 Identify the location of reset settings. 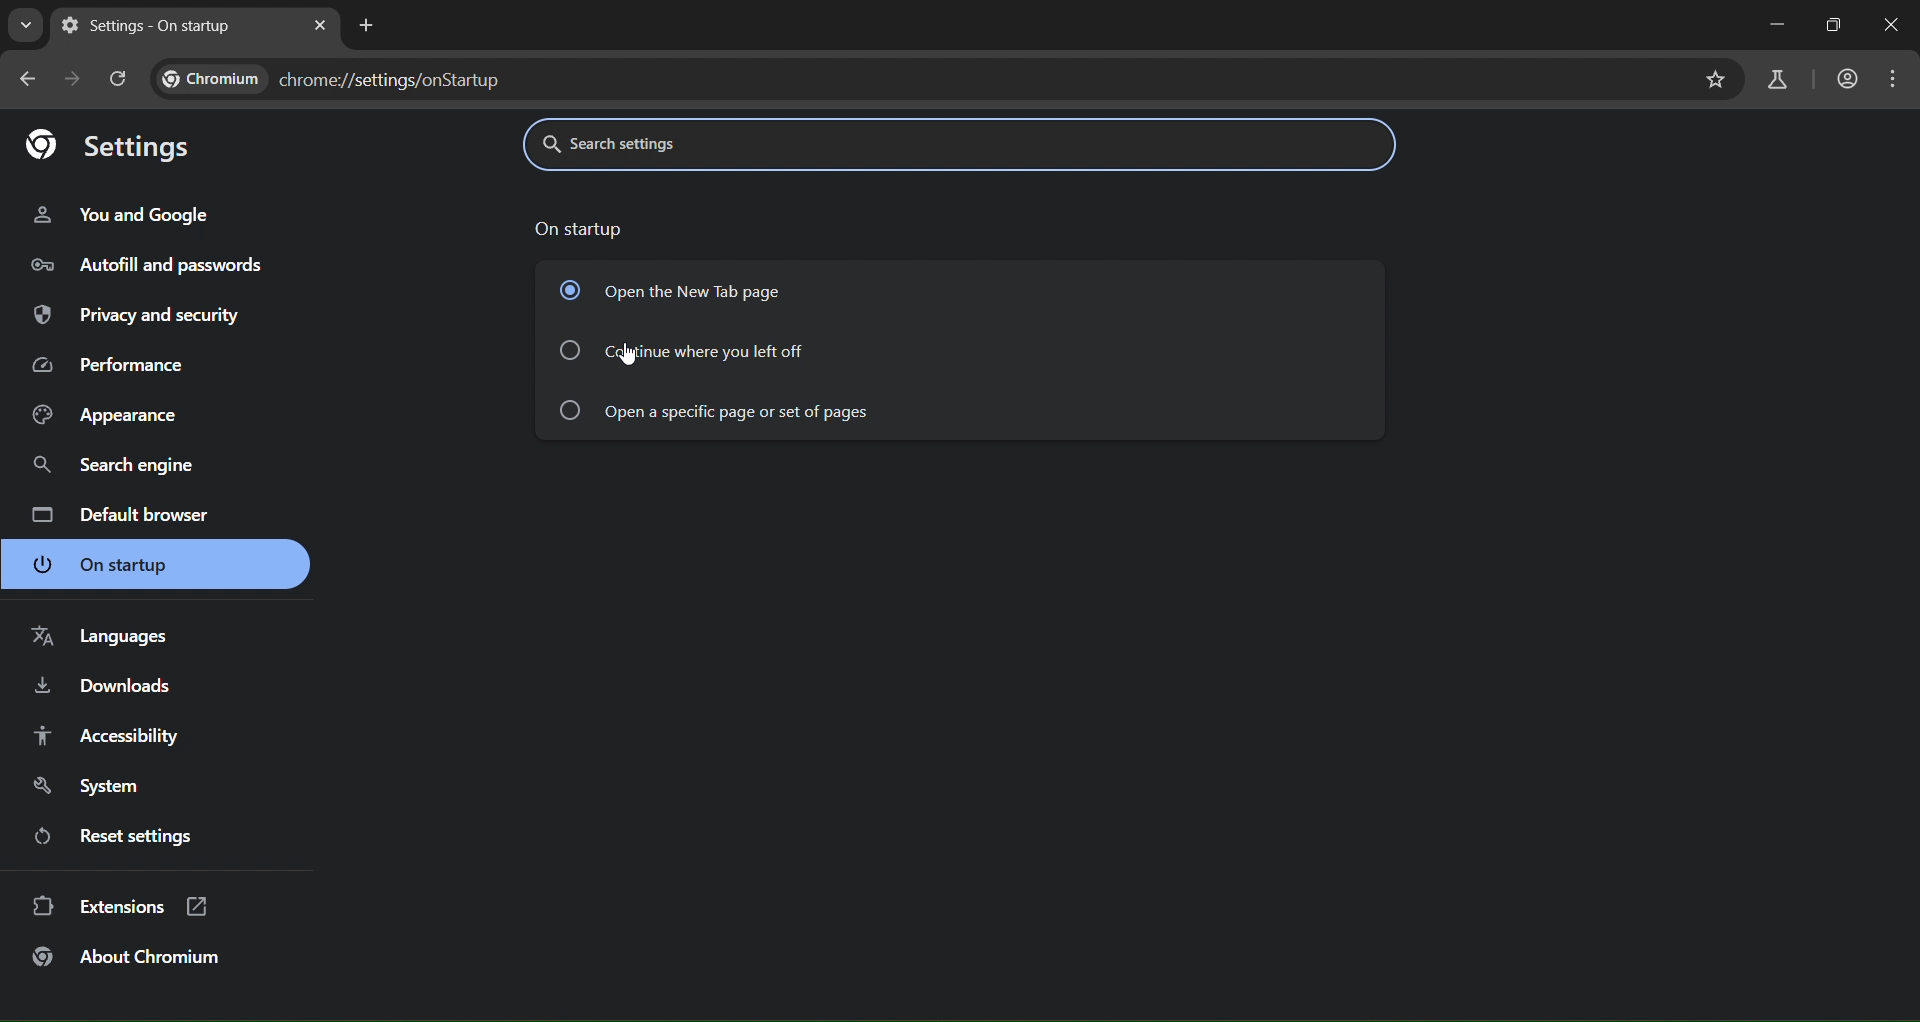
(114, 839).